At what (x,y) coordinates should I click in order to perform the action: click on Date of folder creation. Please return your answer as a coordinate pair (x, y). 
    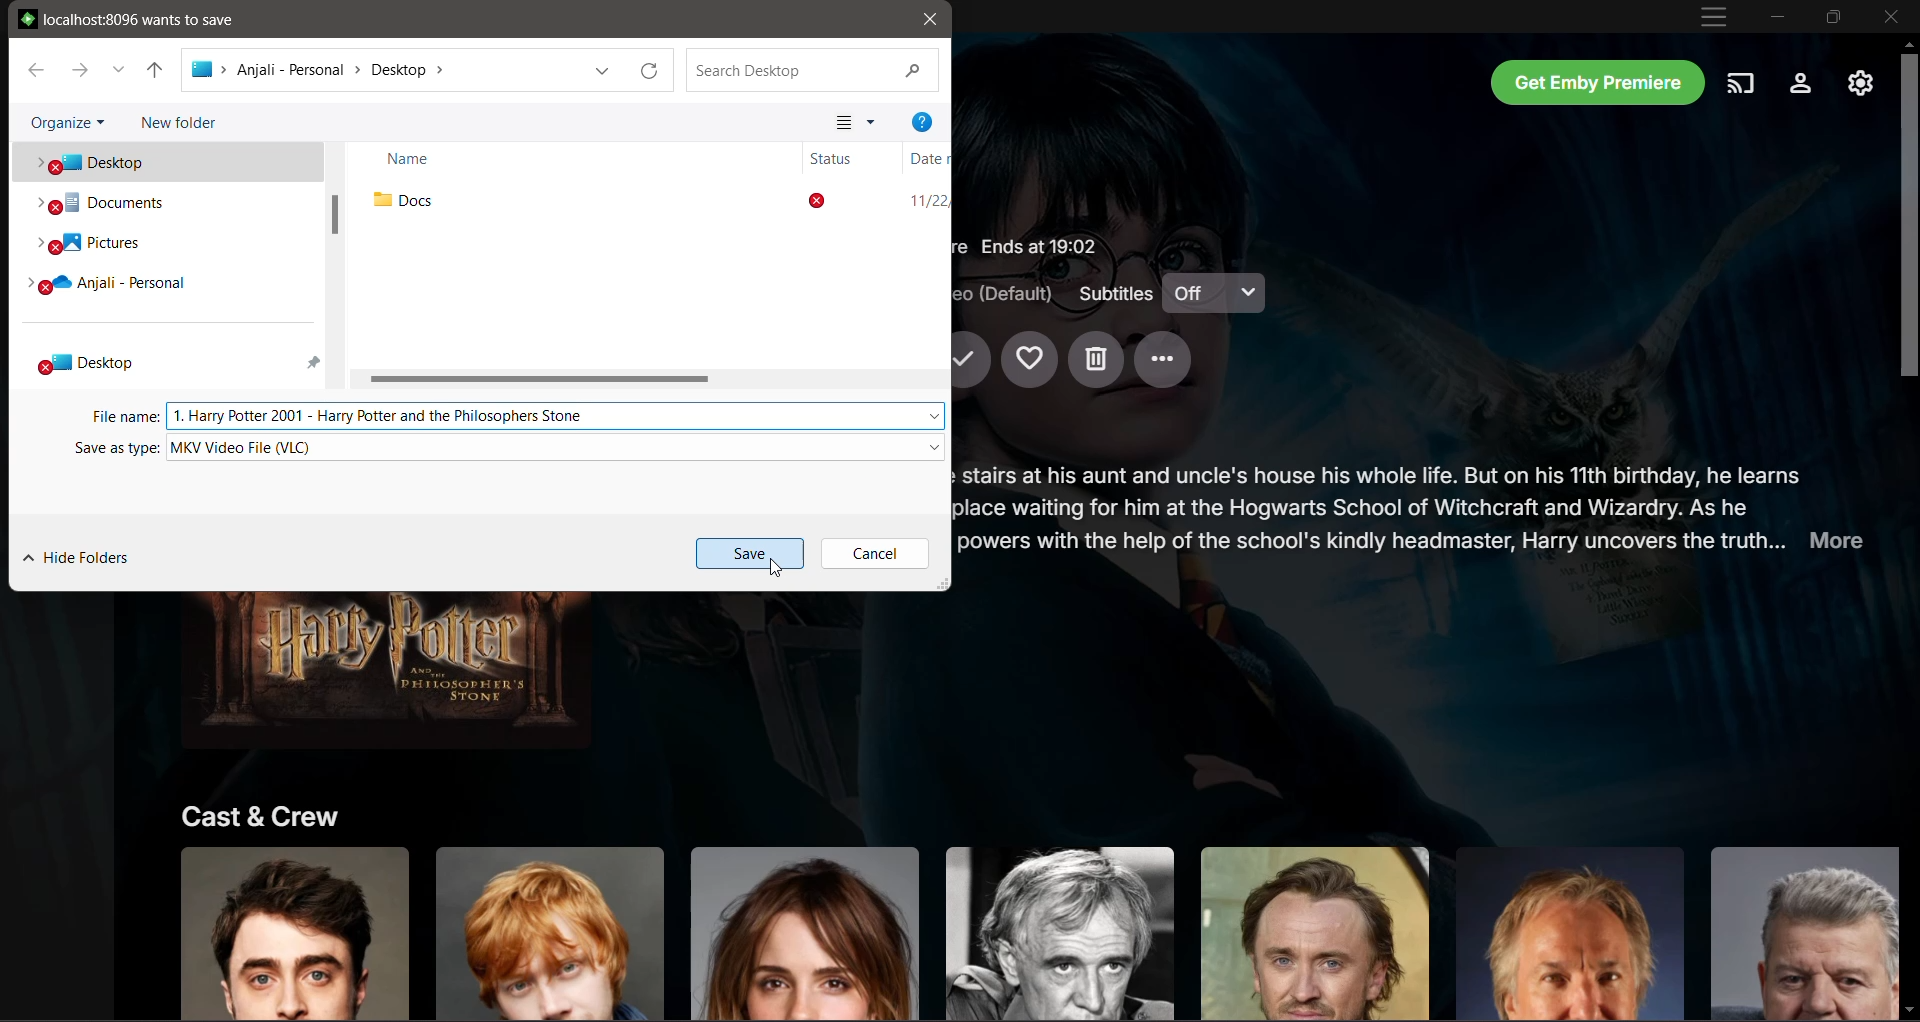
    Looking at the image, I should click on (930, 201).